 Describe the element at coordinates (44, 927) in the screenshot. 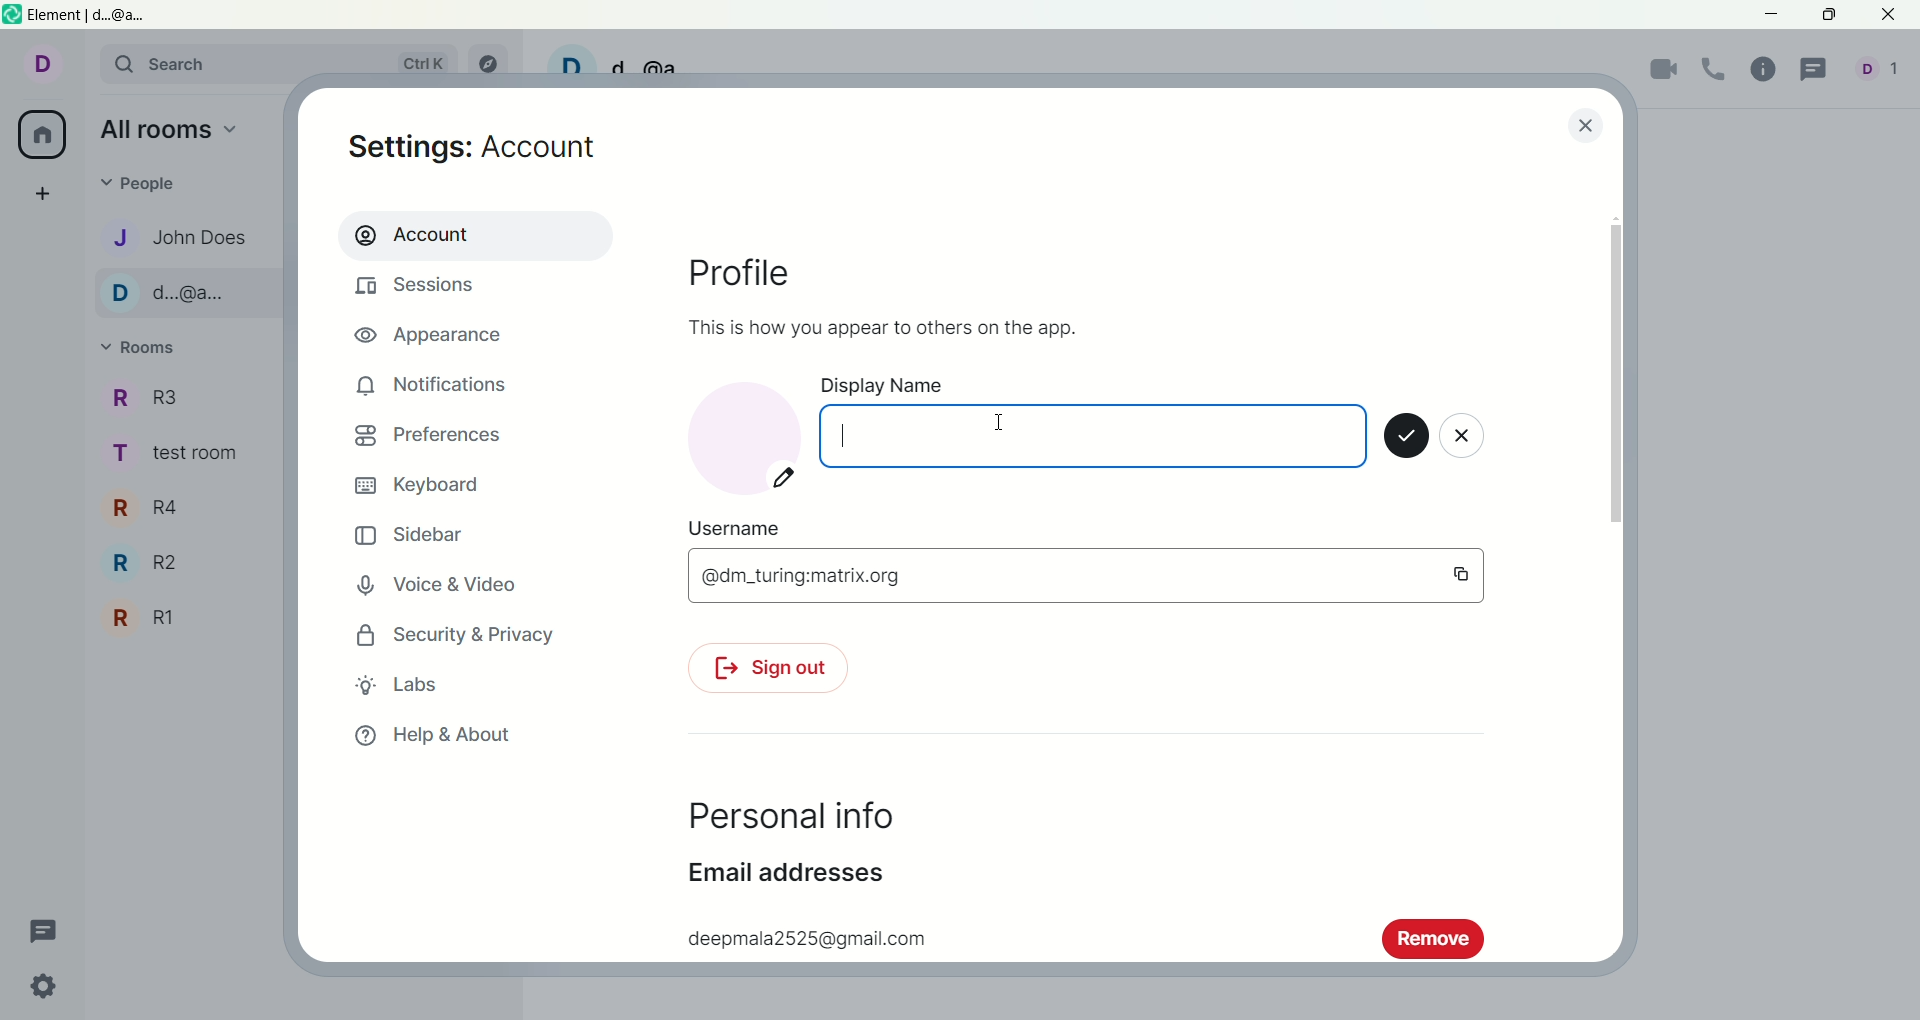

I see `threads` at that location.